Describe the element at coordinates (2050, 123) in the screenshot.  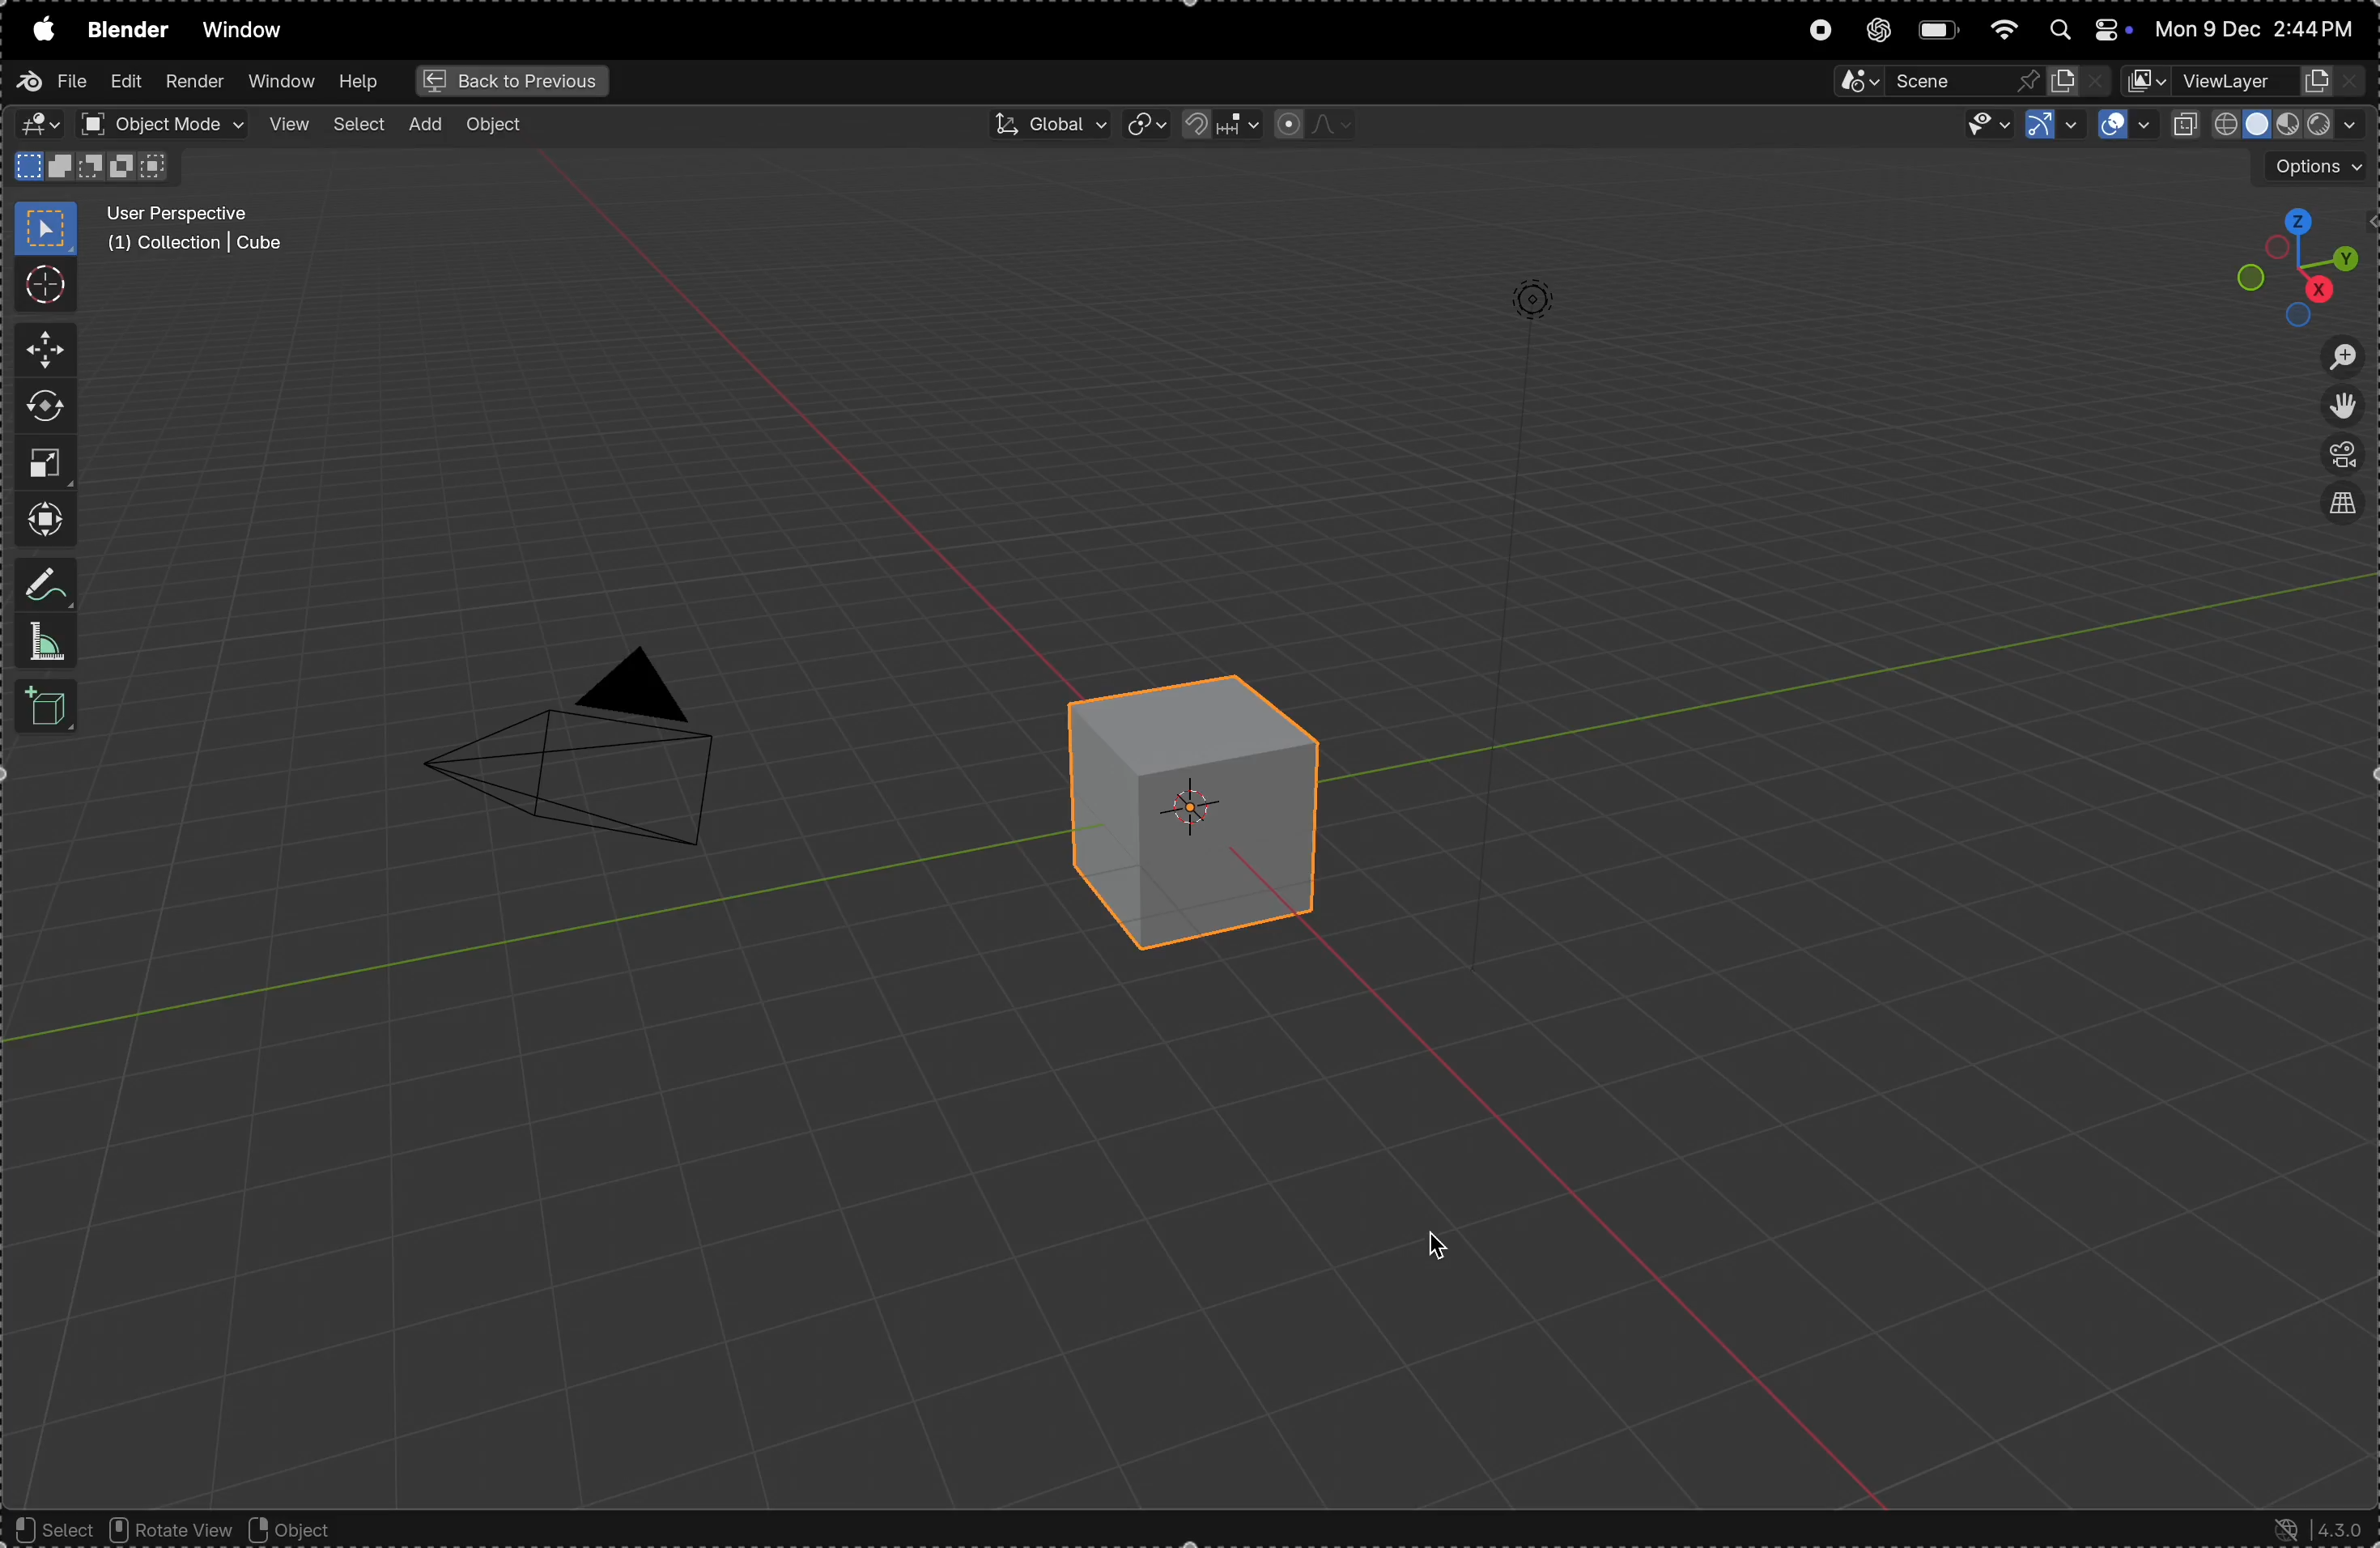
I see `show gimzo` at that location.